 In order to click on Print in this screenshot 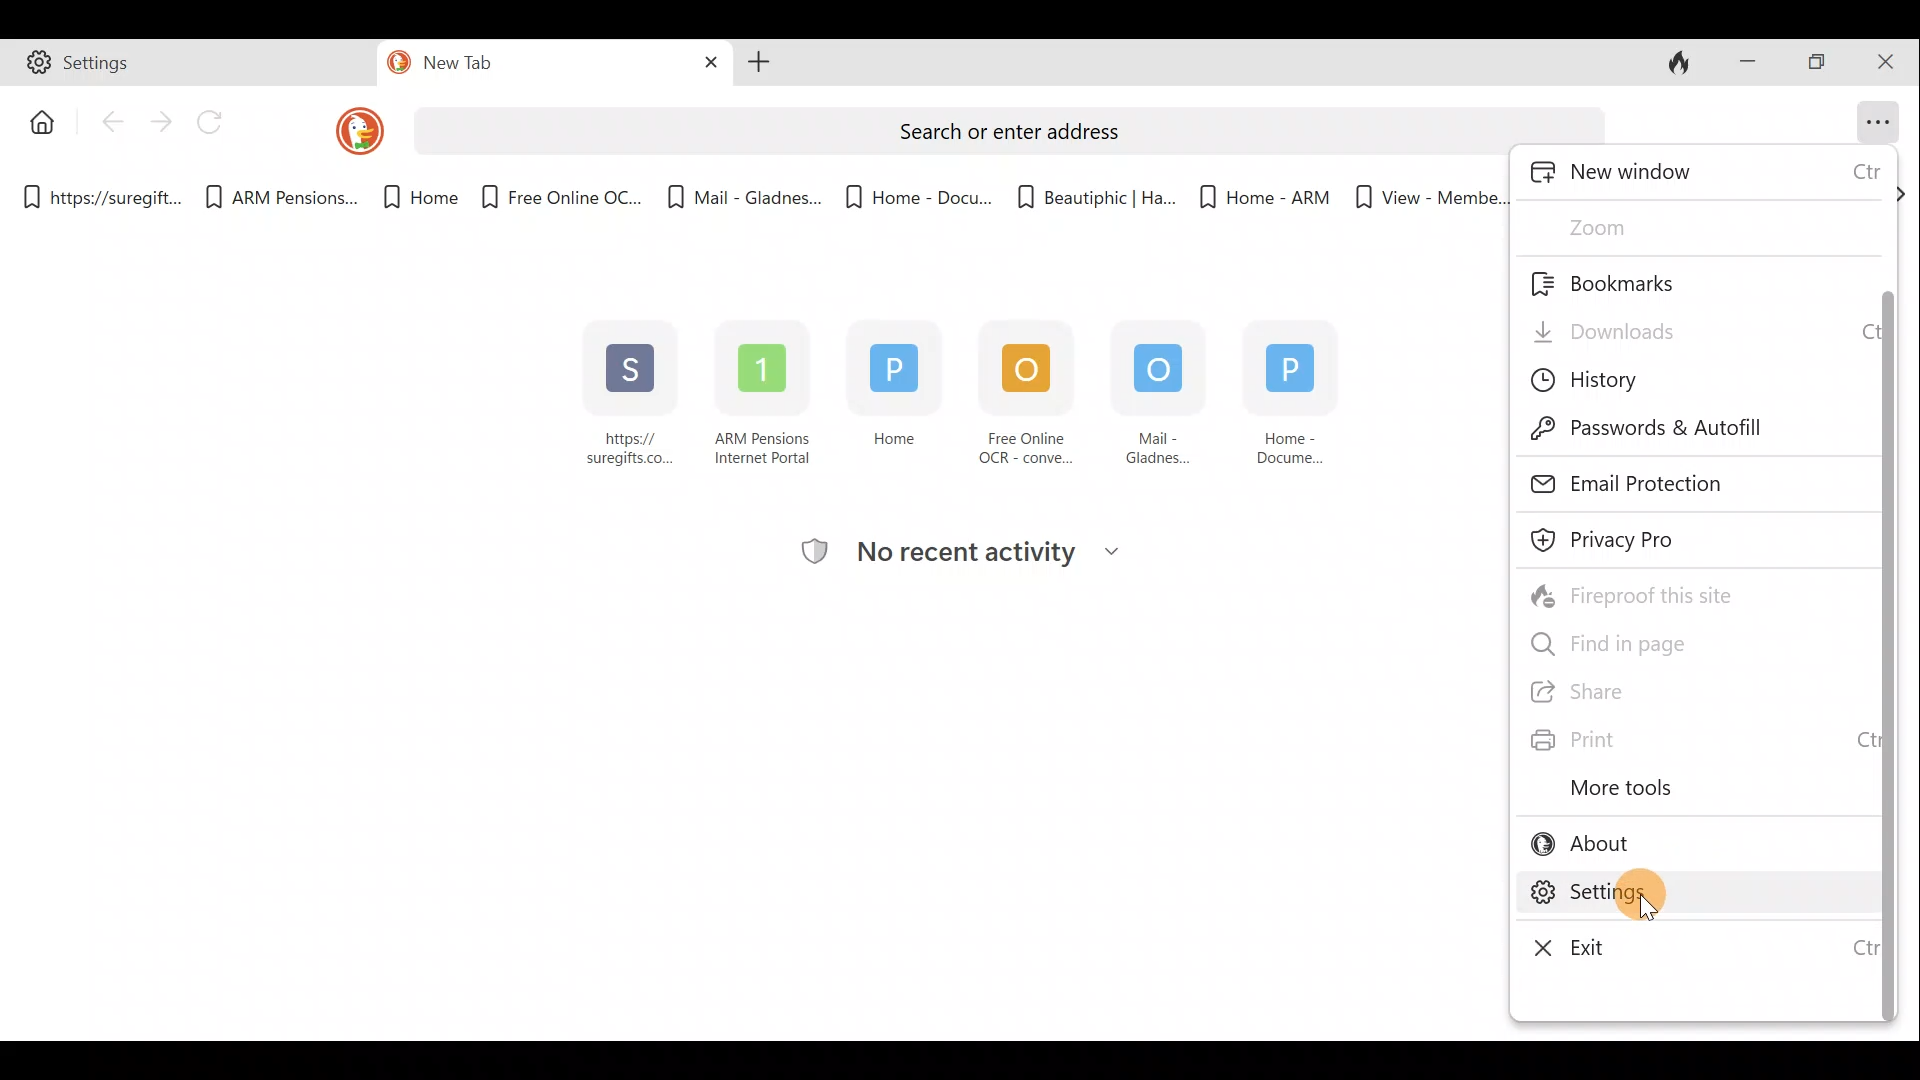, I will do `click(1609, 738)`.